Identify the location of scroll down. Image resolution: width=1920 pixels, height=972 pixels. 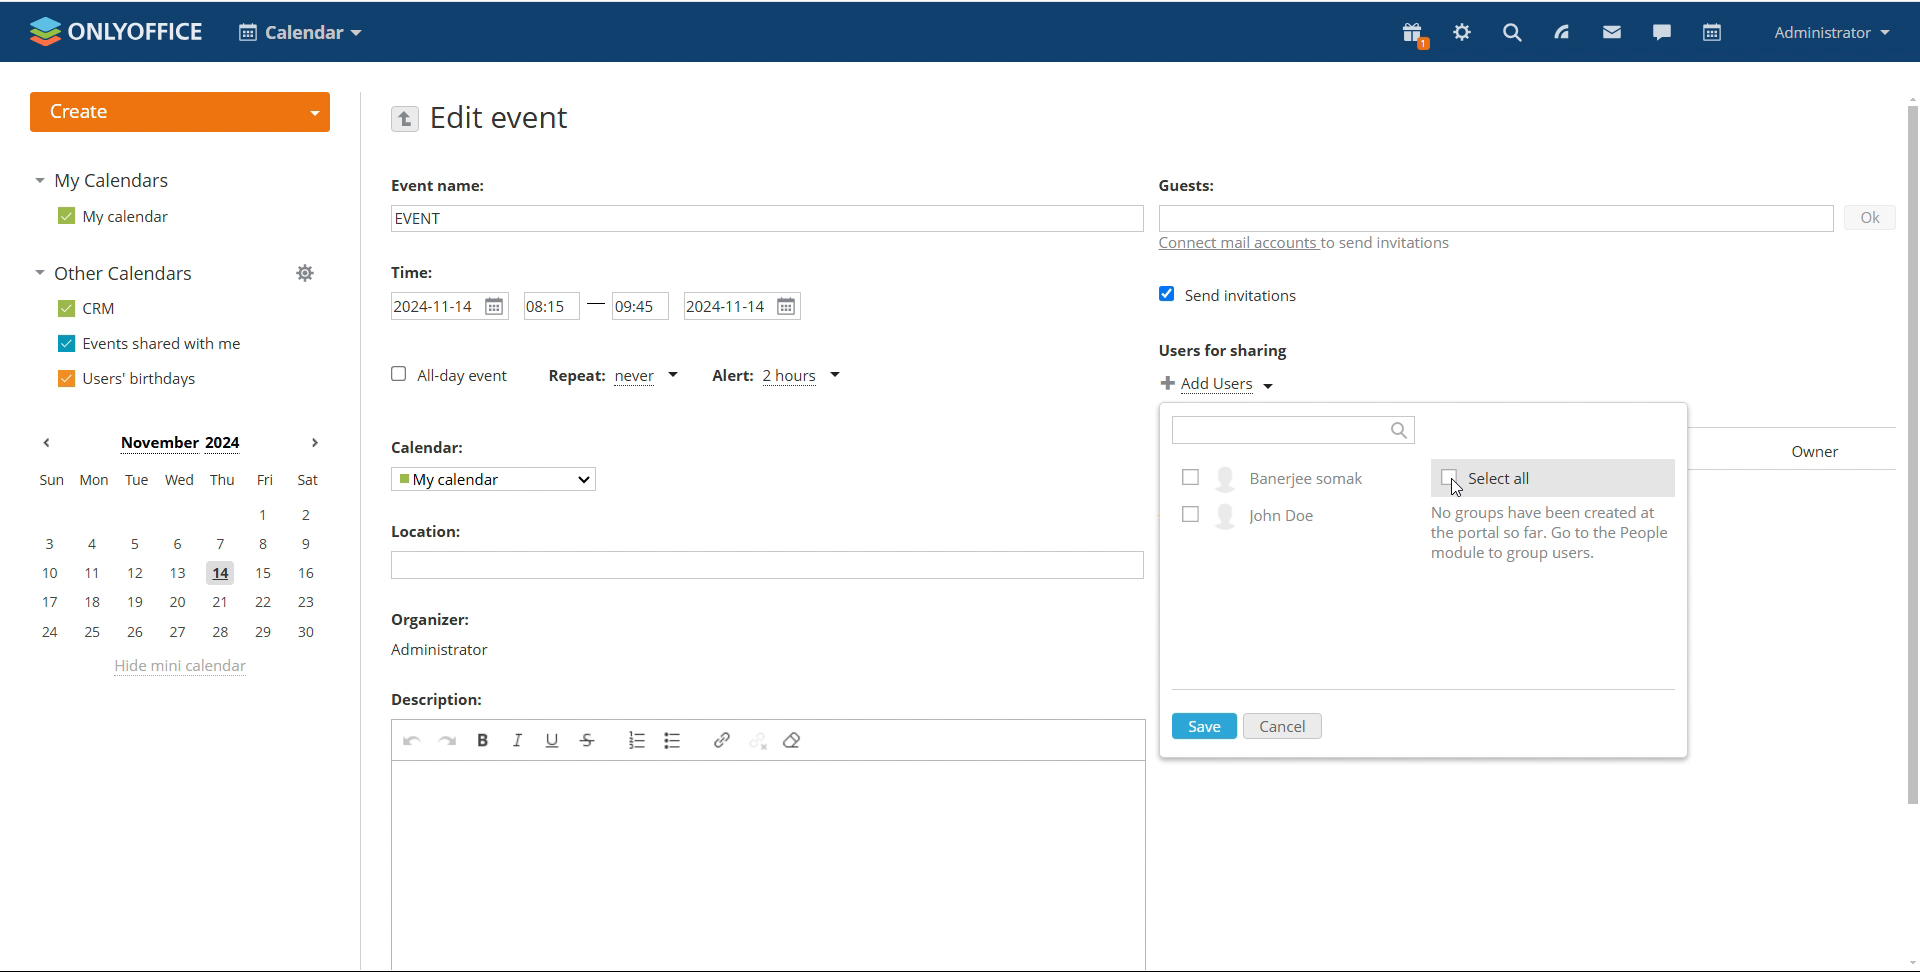
(1908, 961).